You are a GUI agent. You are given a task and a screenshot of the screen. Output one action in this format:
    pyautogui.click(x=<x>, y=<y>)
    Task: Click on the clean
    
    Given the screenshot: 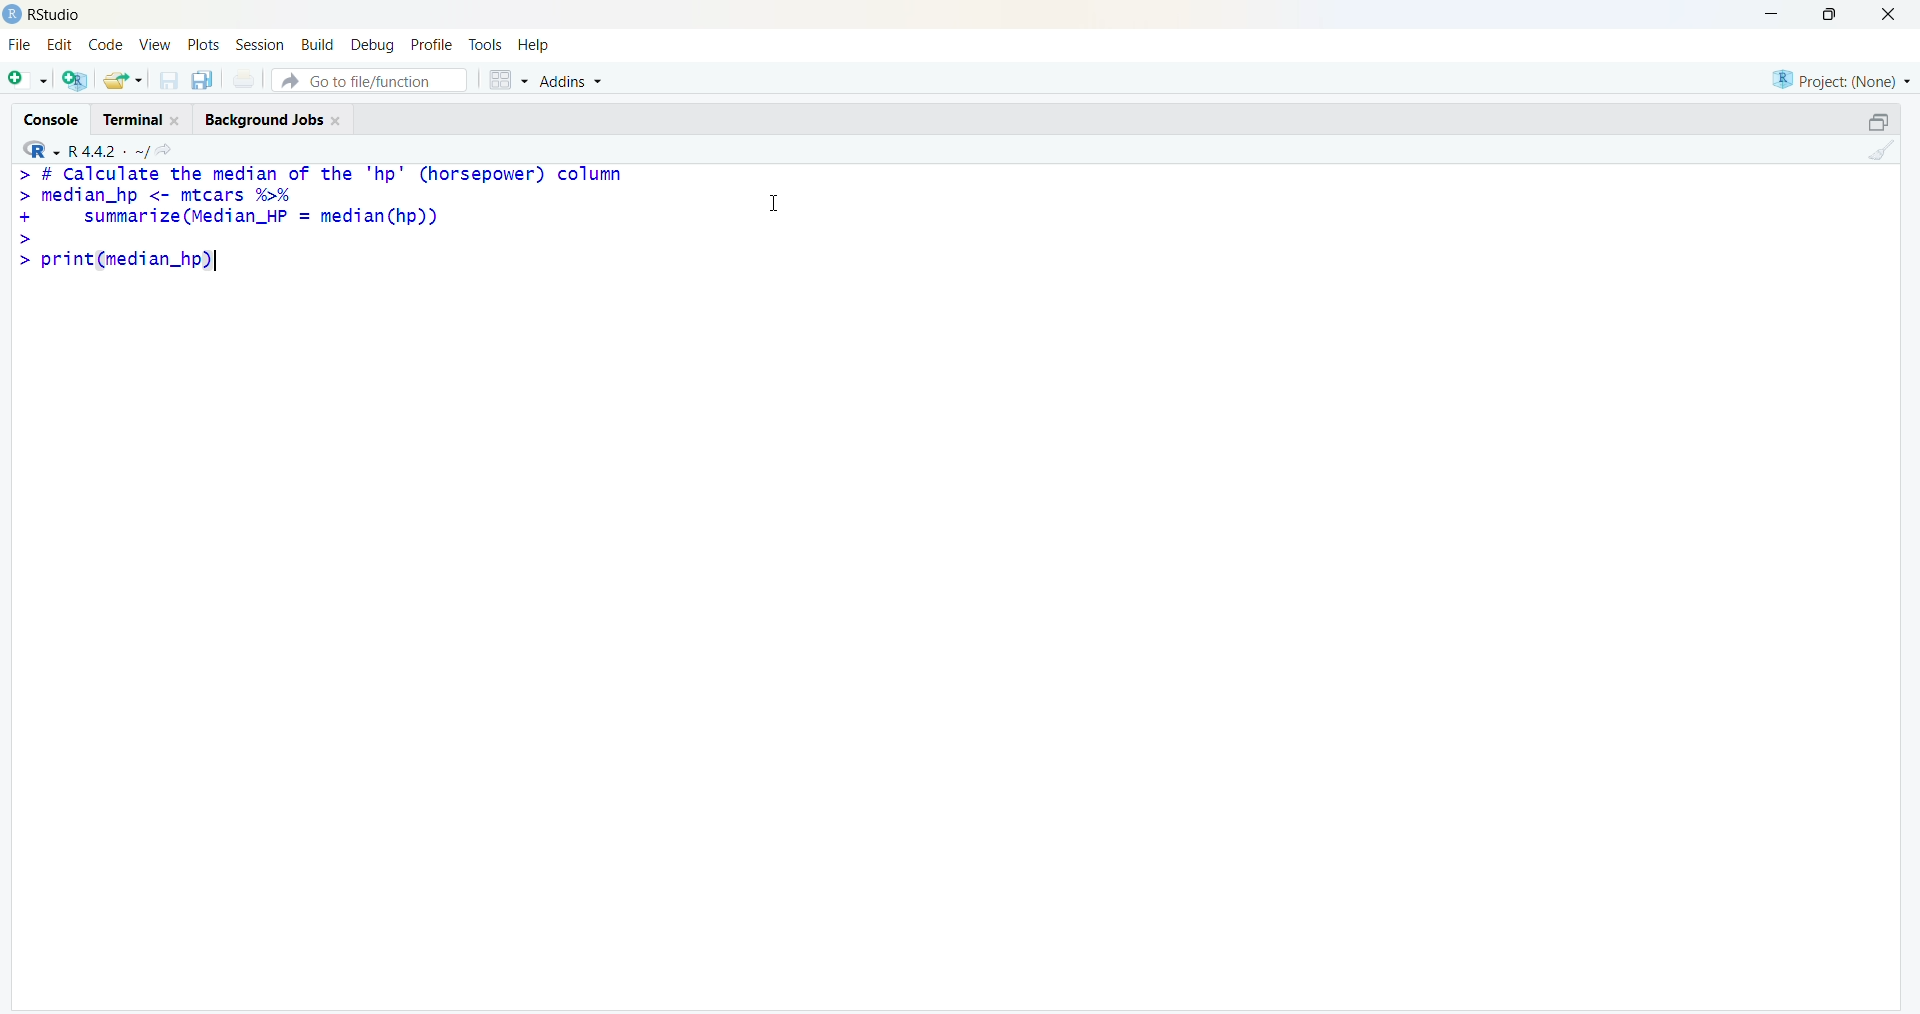 What is the action you would take?
    pyautogui.click(x=1881, y=150)
    